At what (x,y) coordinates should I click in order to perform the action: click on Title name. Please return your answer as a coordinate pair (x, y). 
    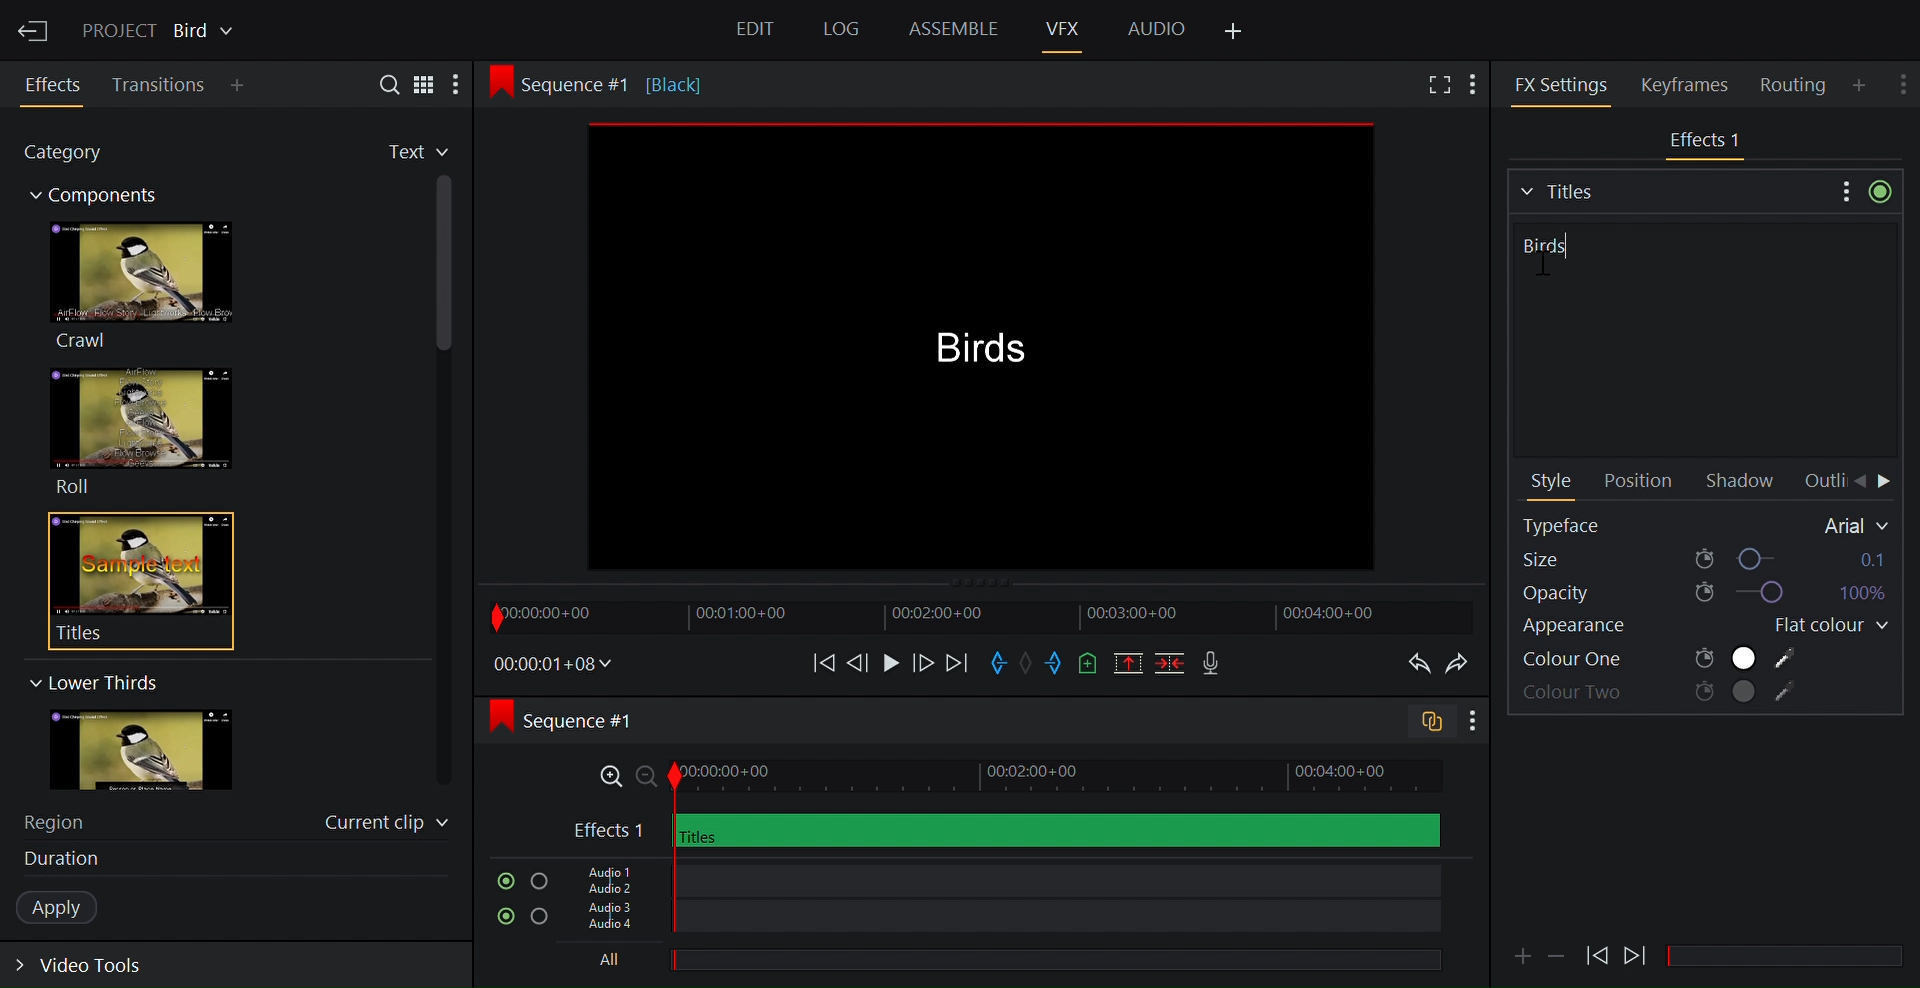
    Looking at the image, I should click on (1693, 337).